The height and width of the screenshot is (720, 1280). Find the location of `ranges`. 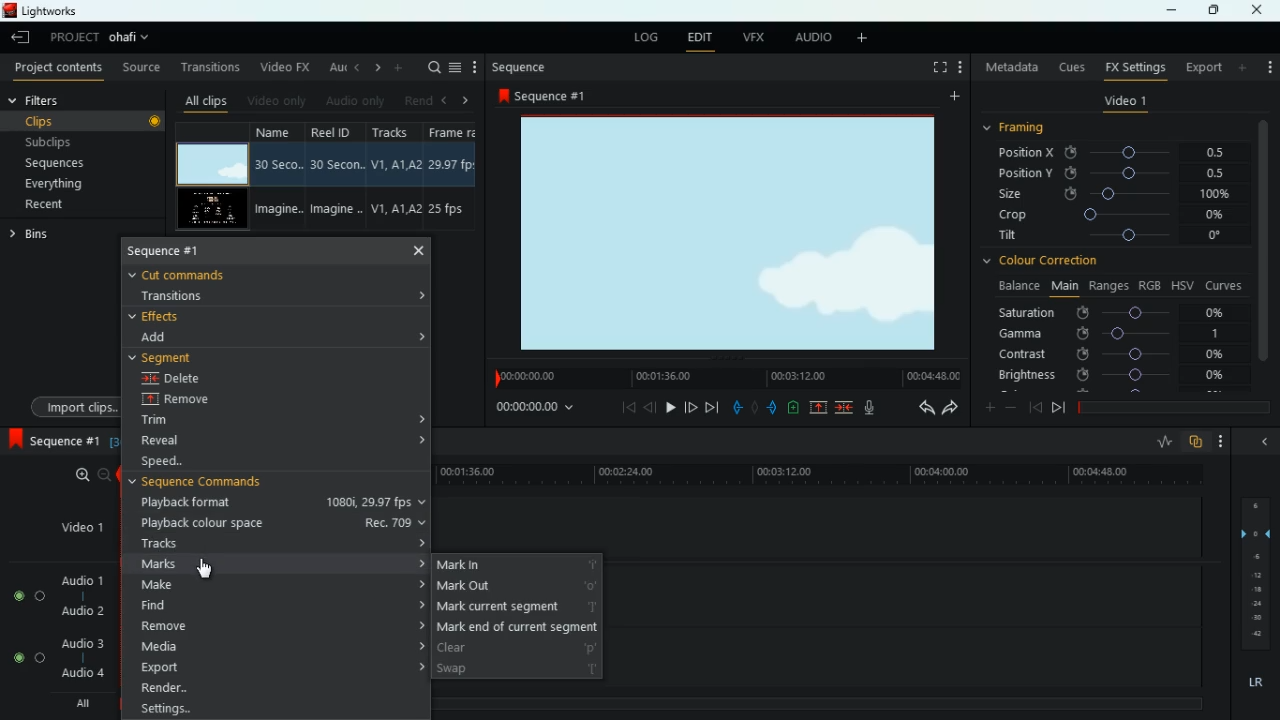

ranges is located at coordinates (1109, 287).